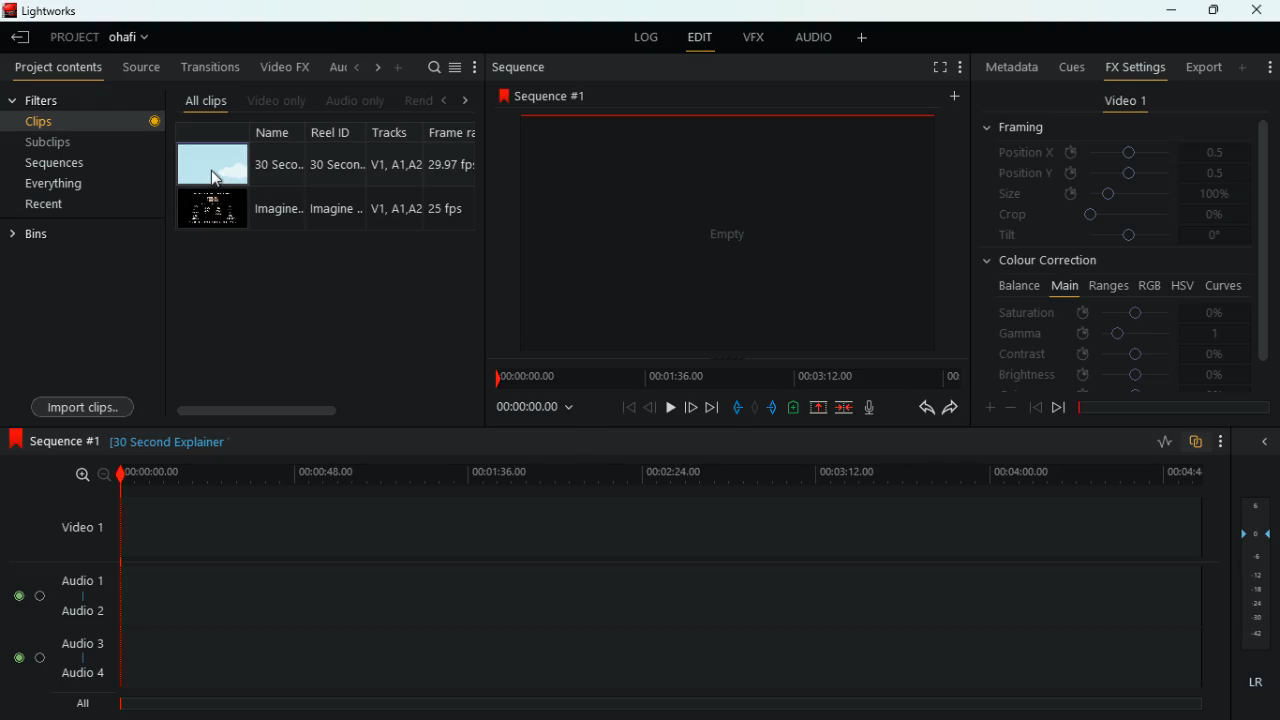 This screenshot has height=720, width=1280. I want to click on time, so click(167, 442).